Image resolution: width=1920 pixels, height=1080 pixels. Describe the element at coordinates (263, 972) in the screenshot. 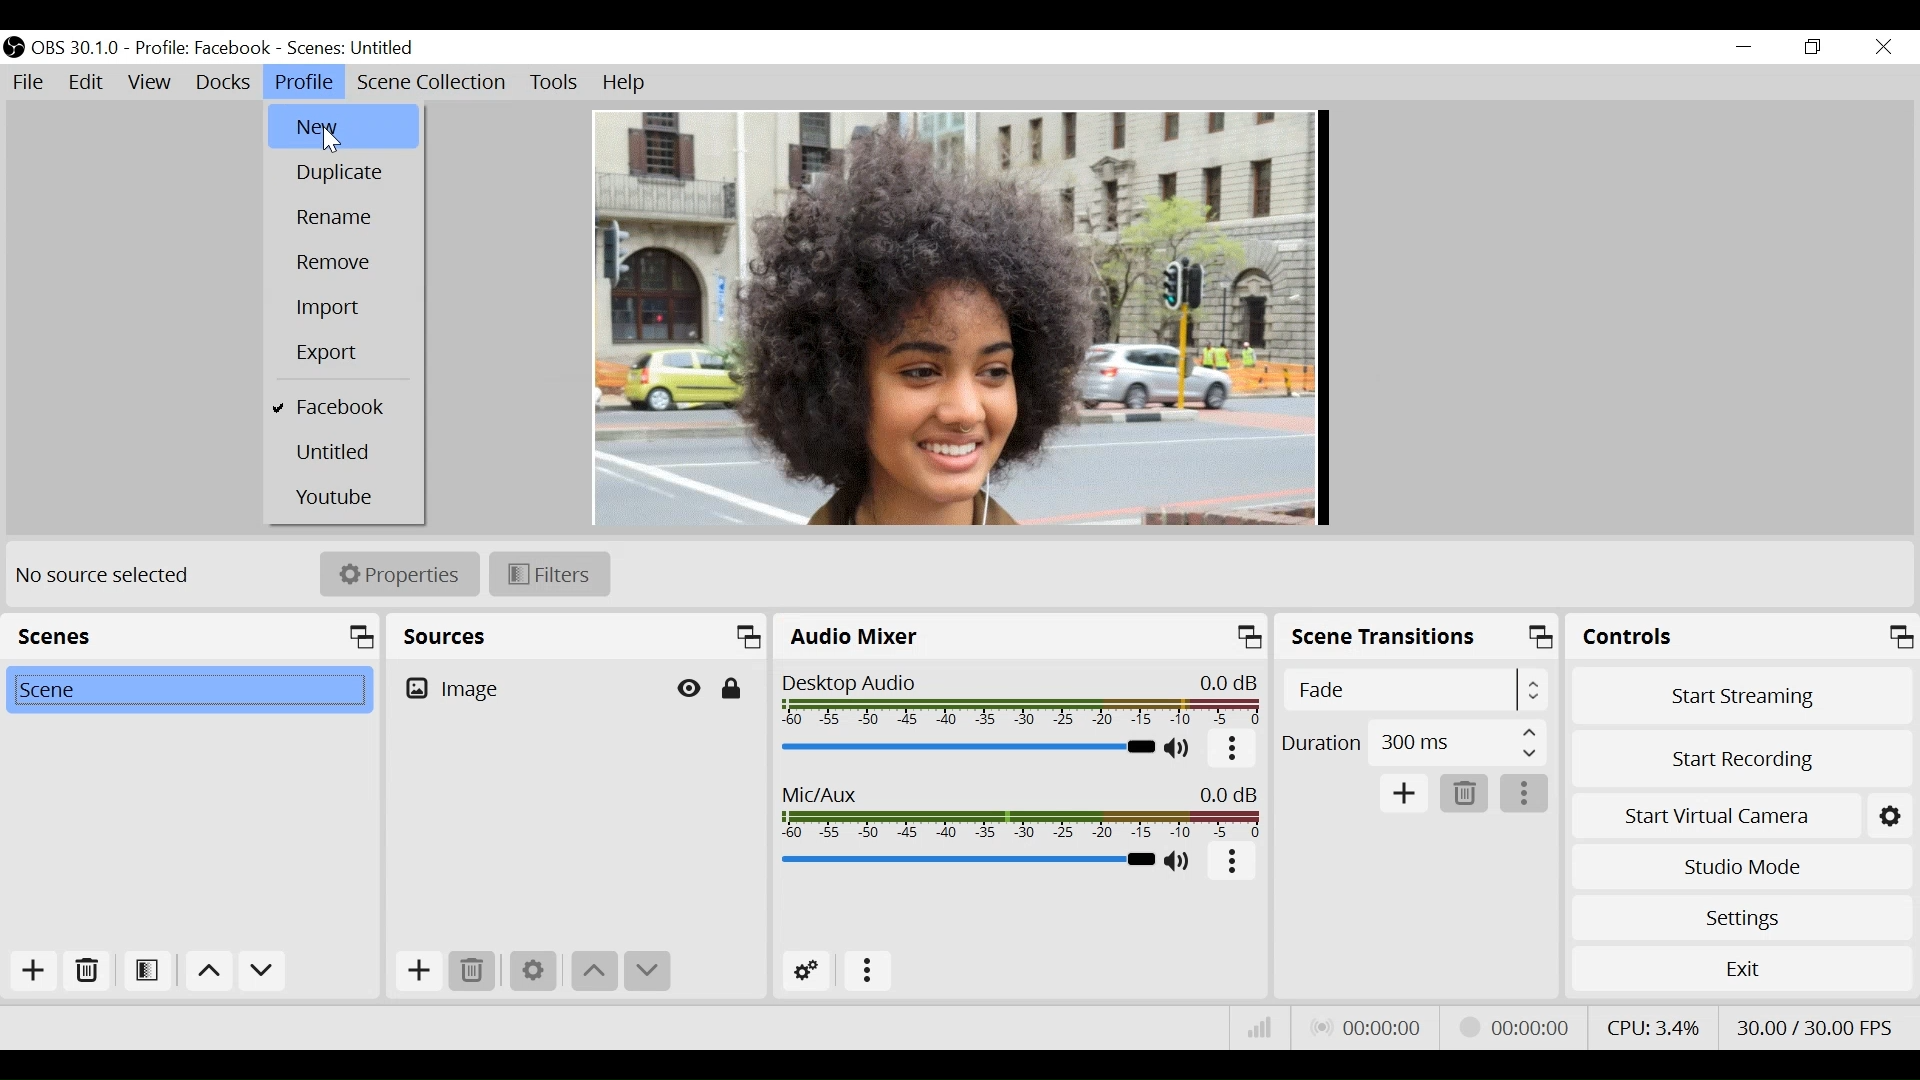

I see `move down` at that location.